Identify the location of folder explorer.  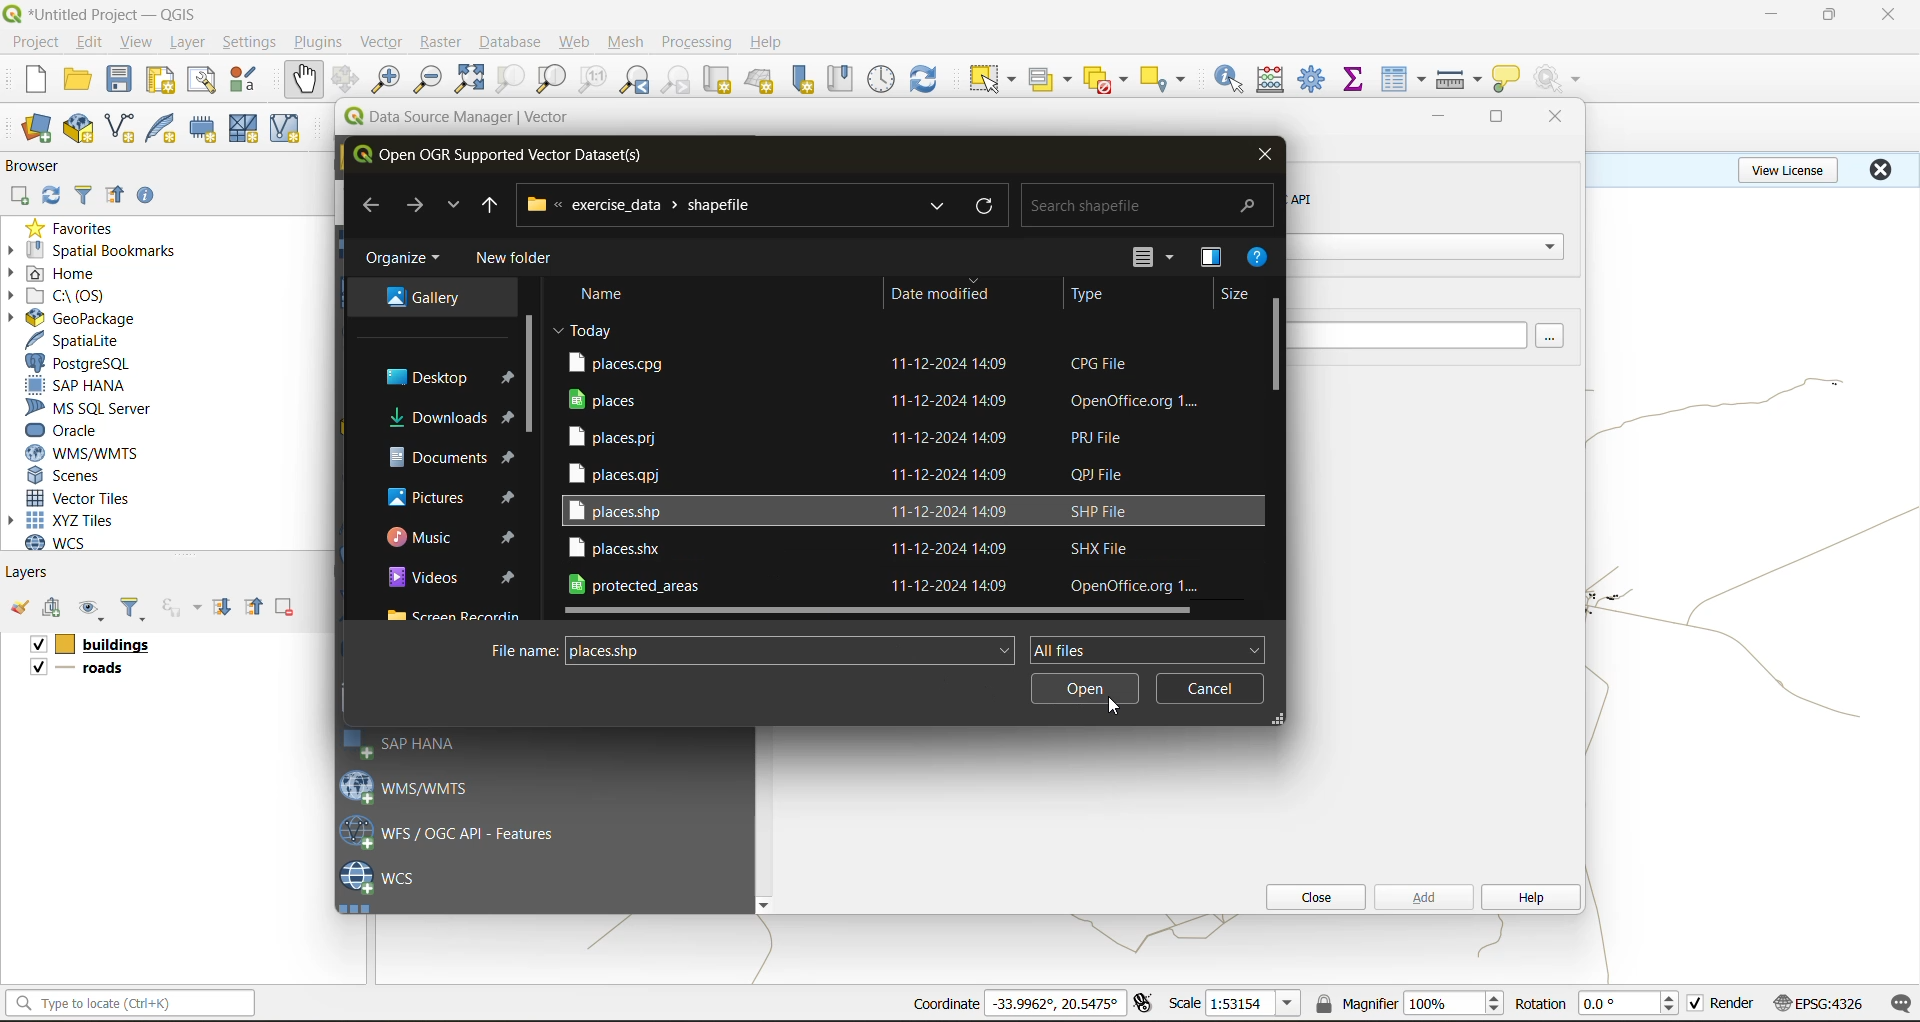
(449, 419).